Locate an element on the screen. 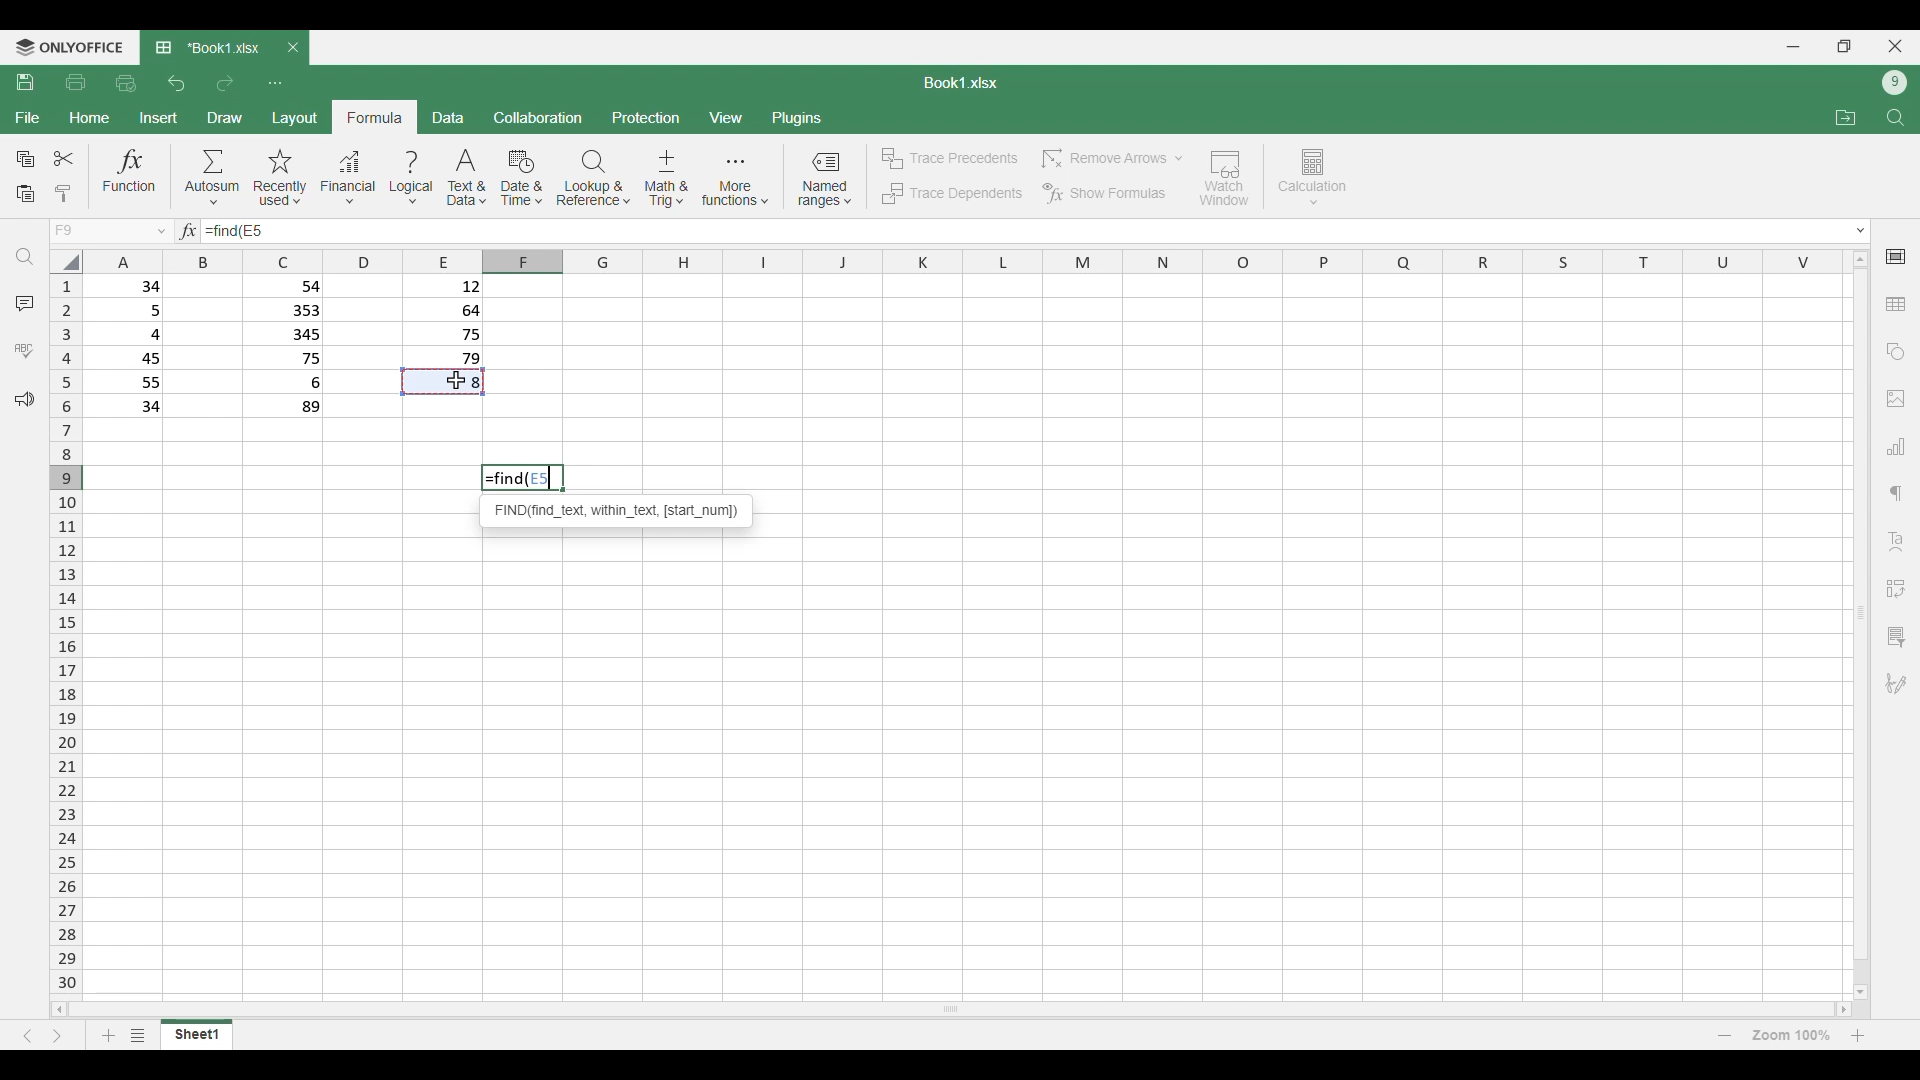  Quick print is located at coordinates (126, 84).